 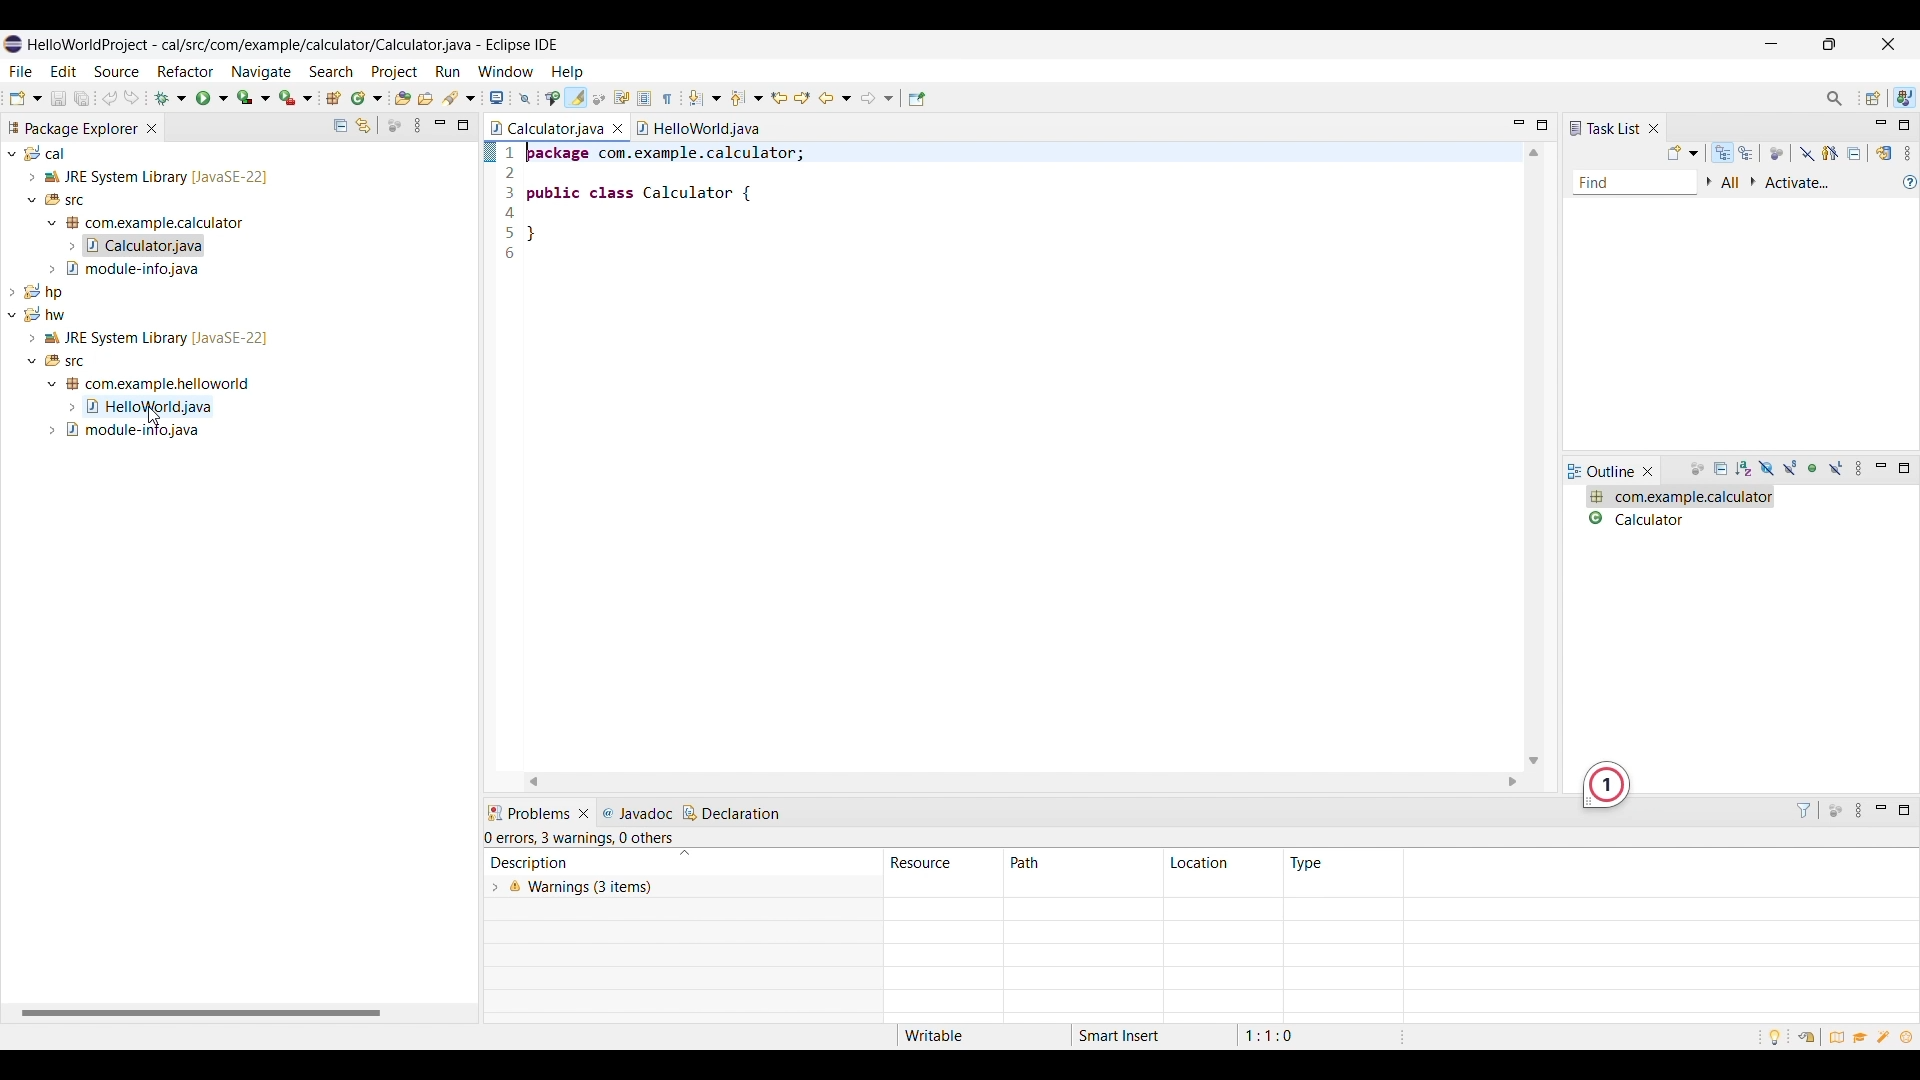 What do you see at coordinates (1882, 126) in the screenshot?
I see `Minimize` at bounding box center [1882, 126].